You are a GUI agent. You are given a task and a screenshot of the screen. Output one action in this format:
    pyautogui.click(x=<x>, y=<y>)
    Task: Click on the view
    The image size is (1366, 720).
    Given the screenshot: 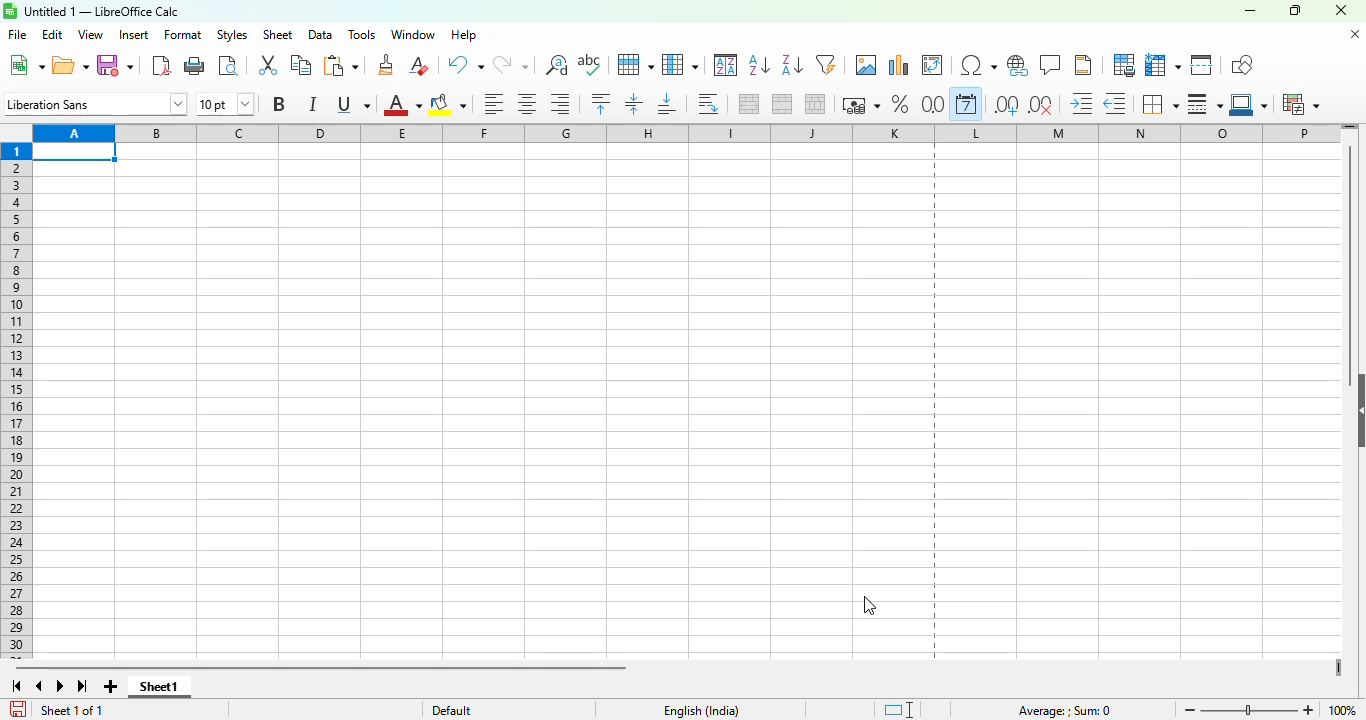 What is the action you would take?
    pyautogui.click(x=90, y=34)
    